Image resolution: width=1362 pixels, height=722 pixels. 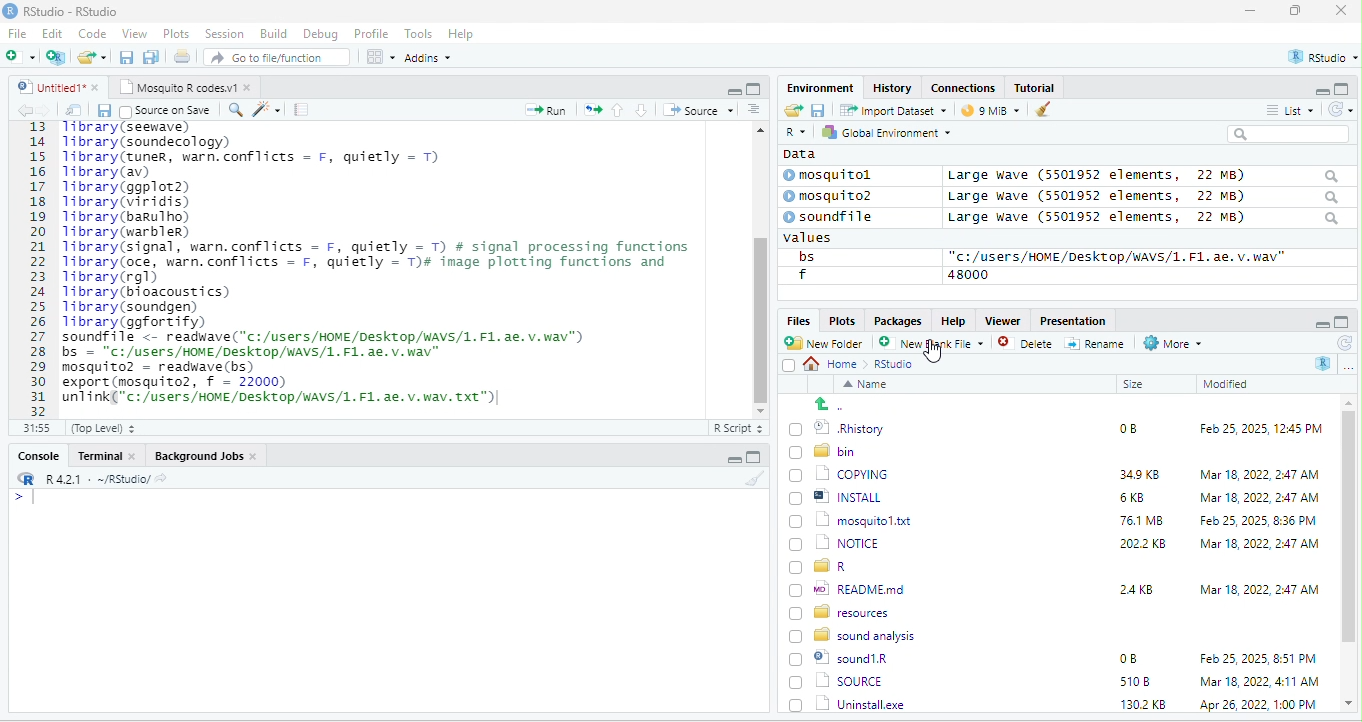 What do you see at coordinates (34, 428) in the screenshot?
I see `31:55` at bounding box center [34, 428].